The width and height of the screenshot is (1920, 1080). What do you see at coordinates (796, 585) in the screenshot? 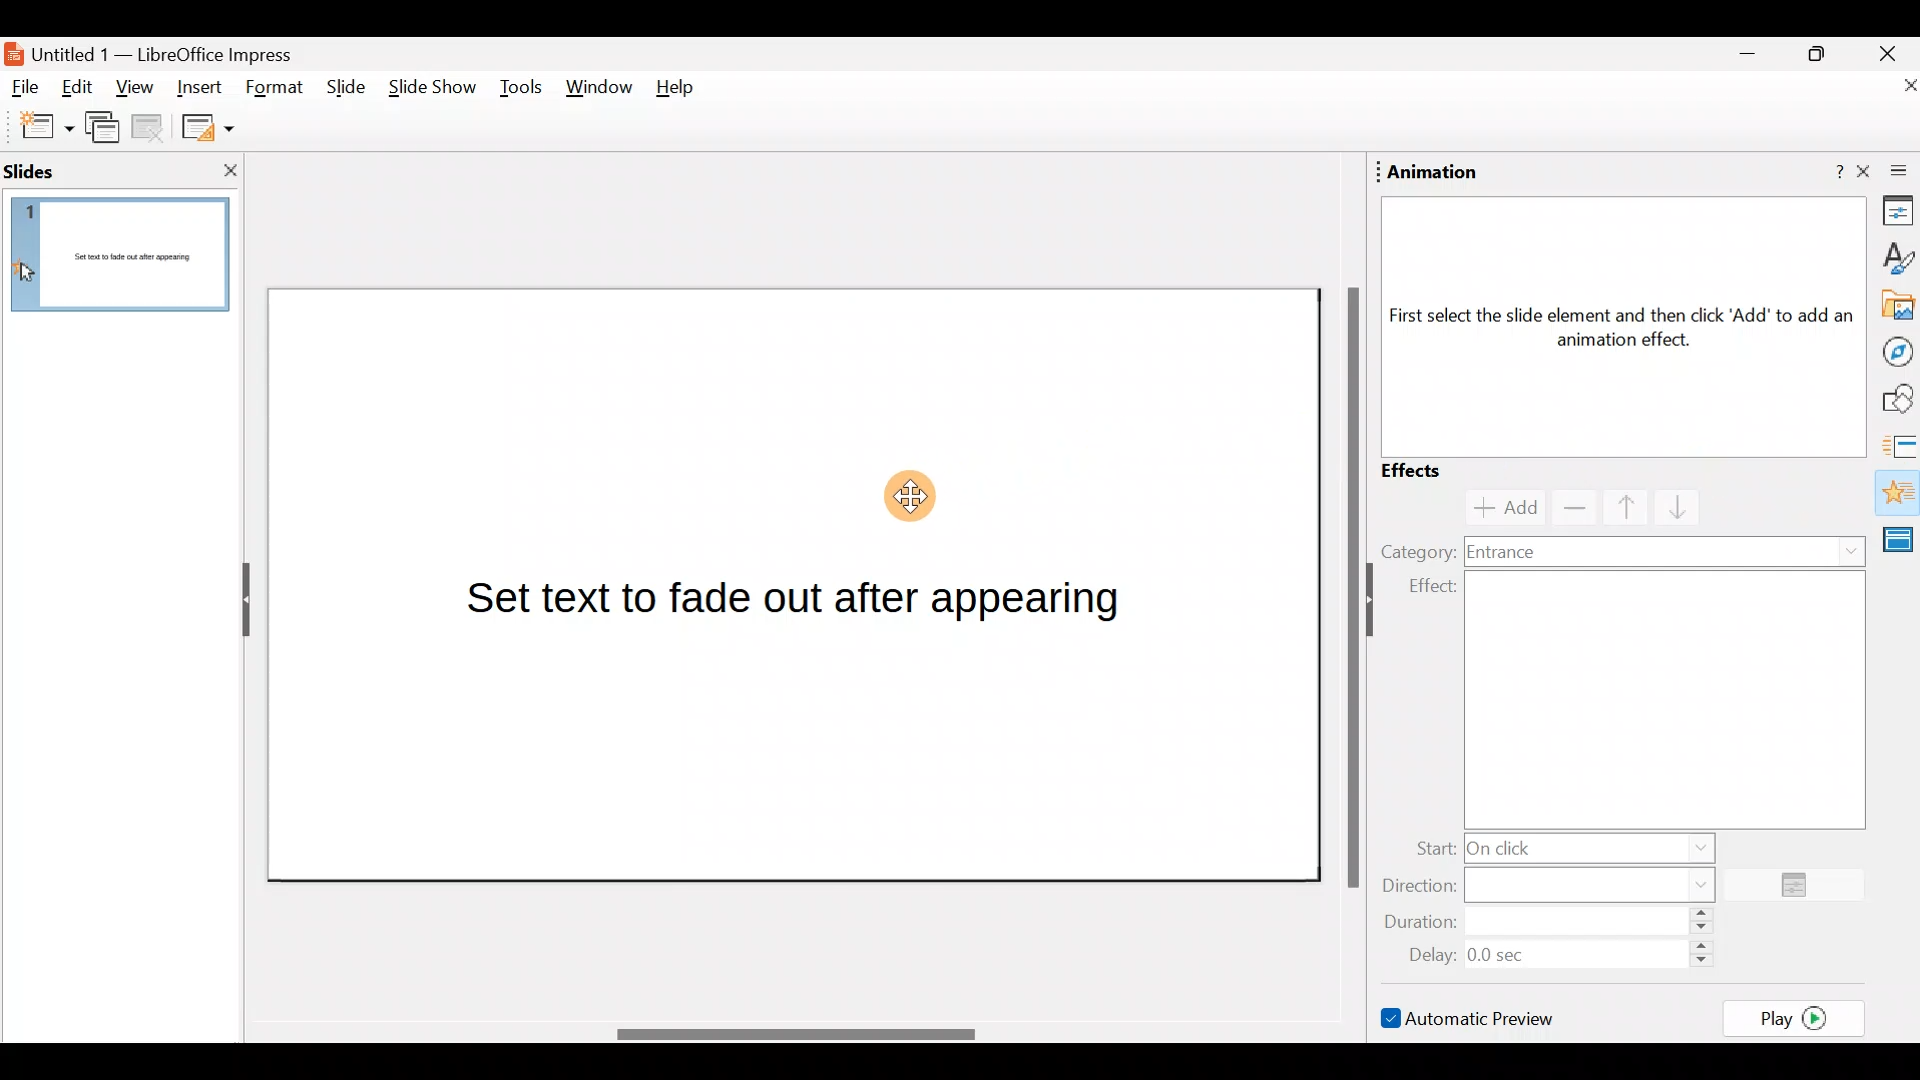
I see `Presentation slide` at bounding box center [796, 585].